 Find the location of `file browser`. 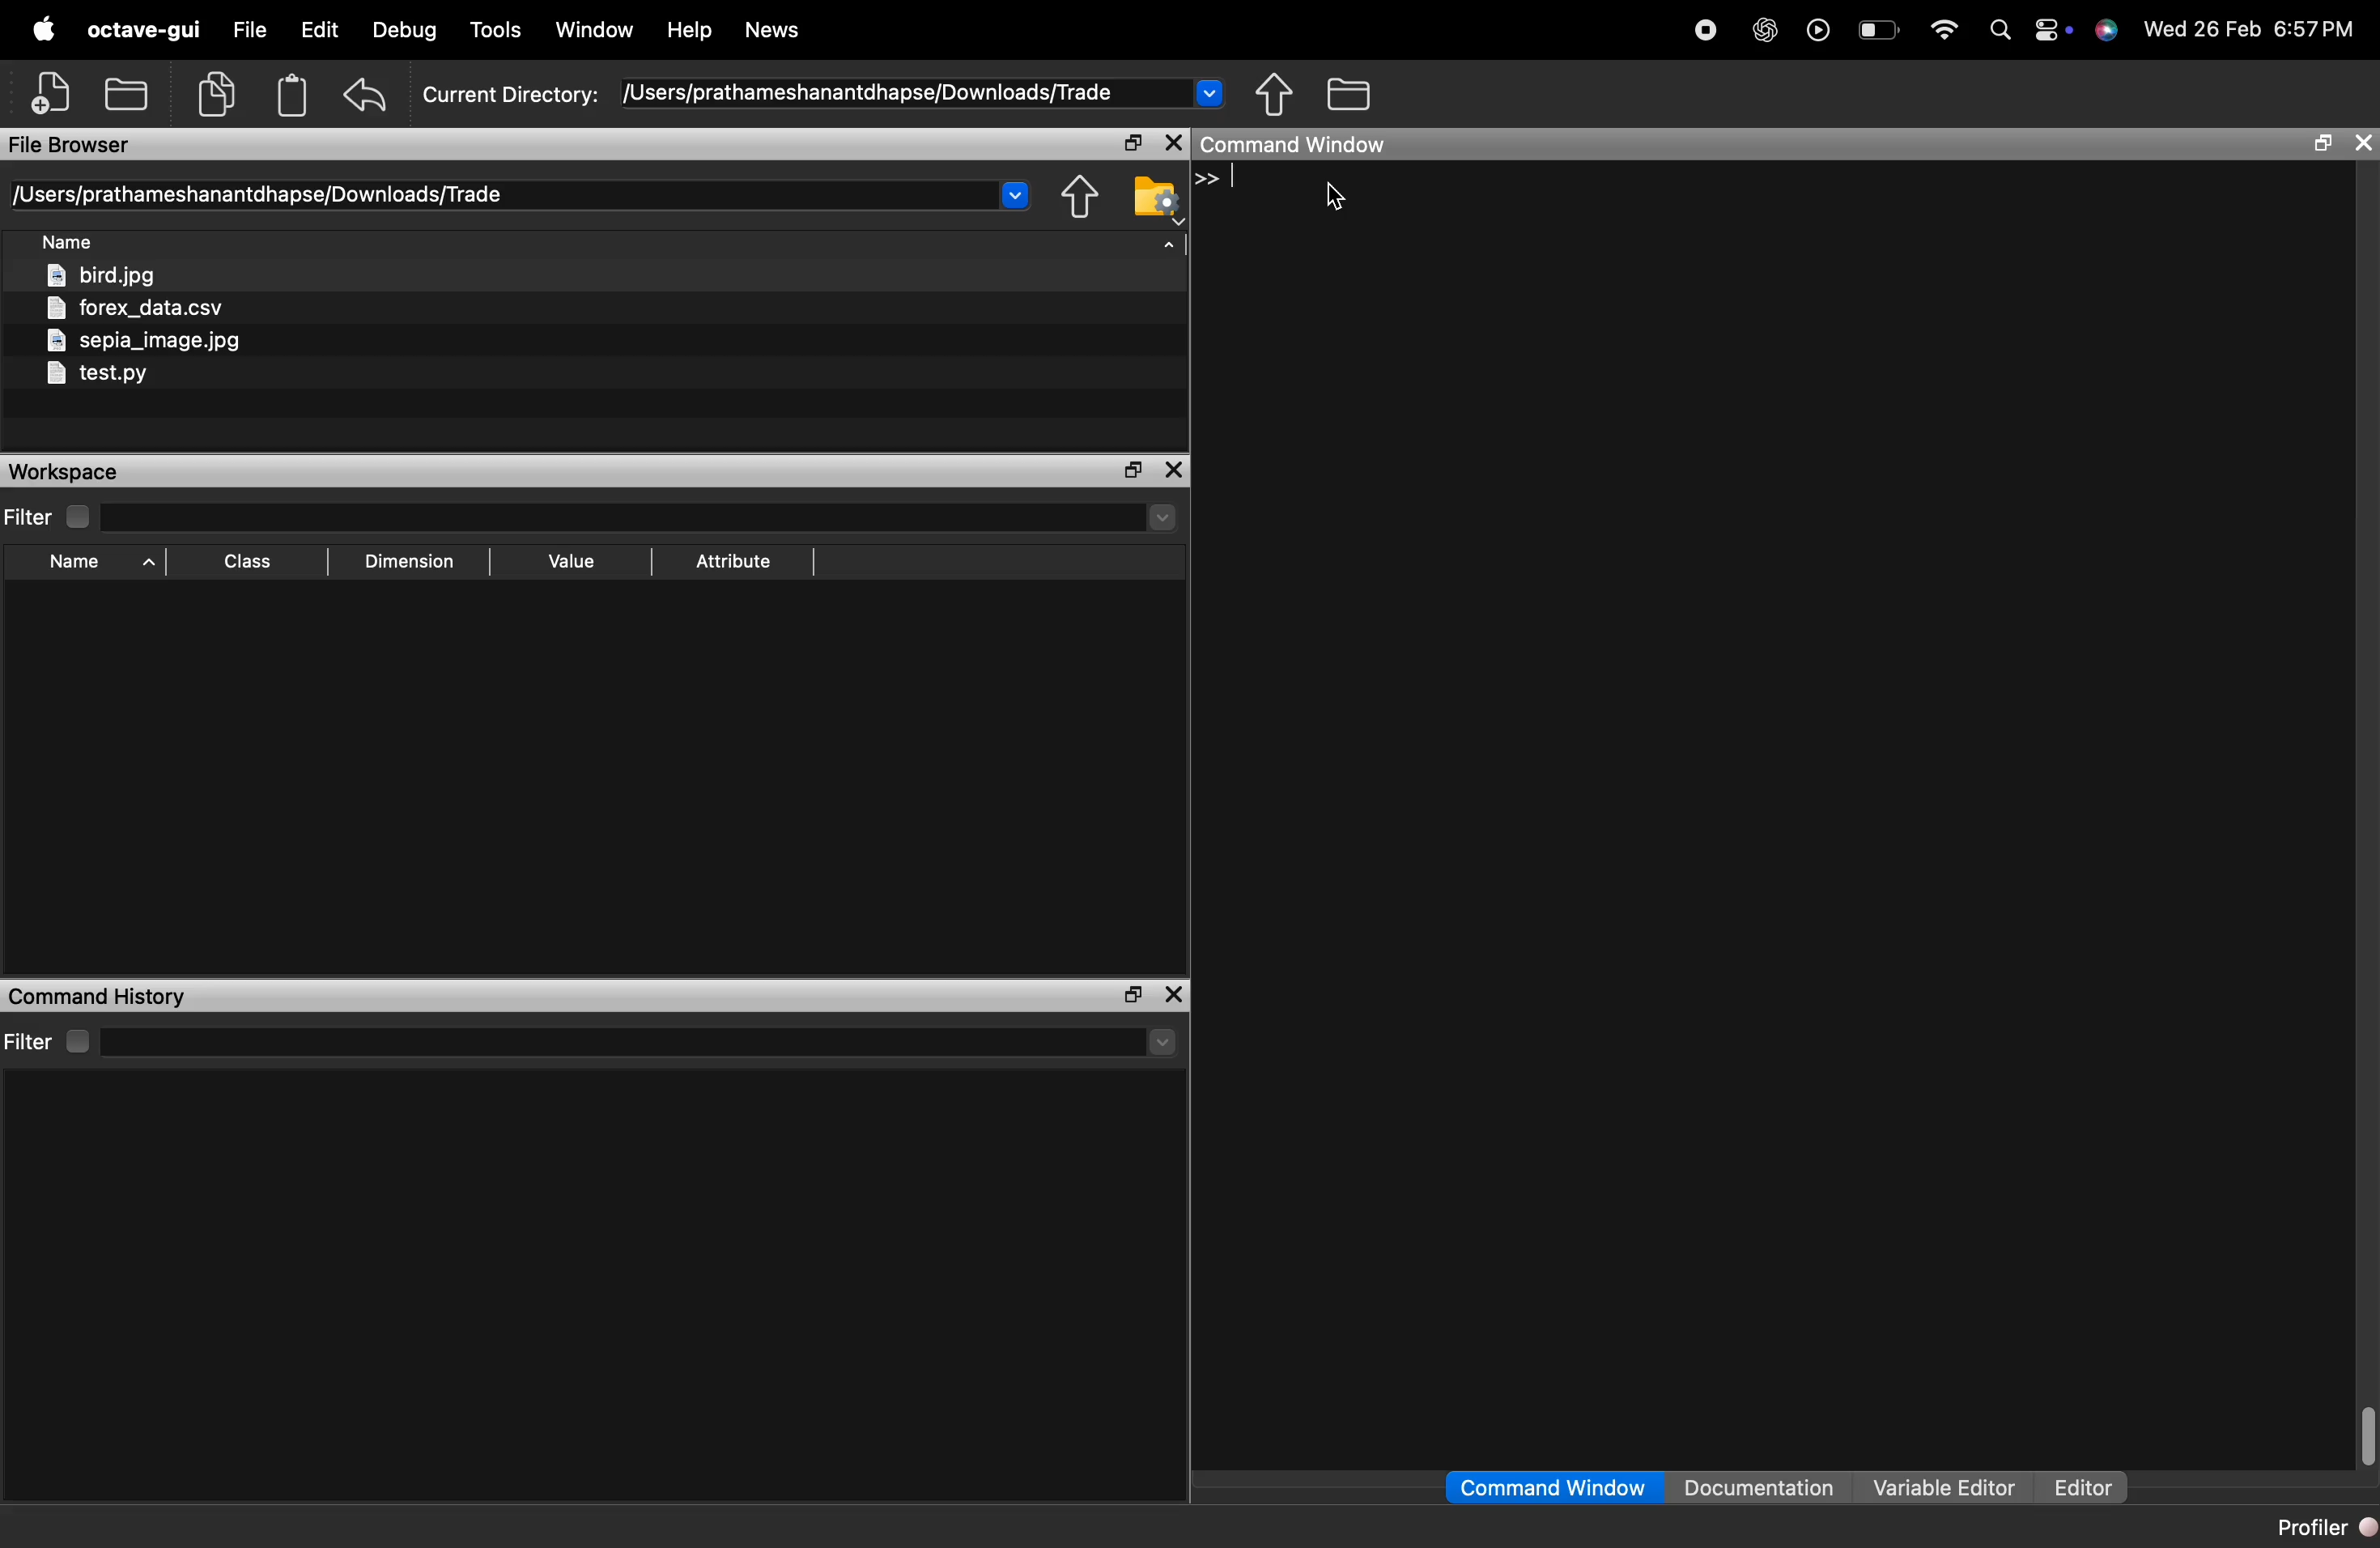

file browser is located at coordinates (75, 145).